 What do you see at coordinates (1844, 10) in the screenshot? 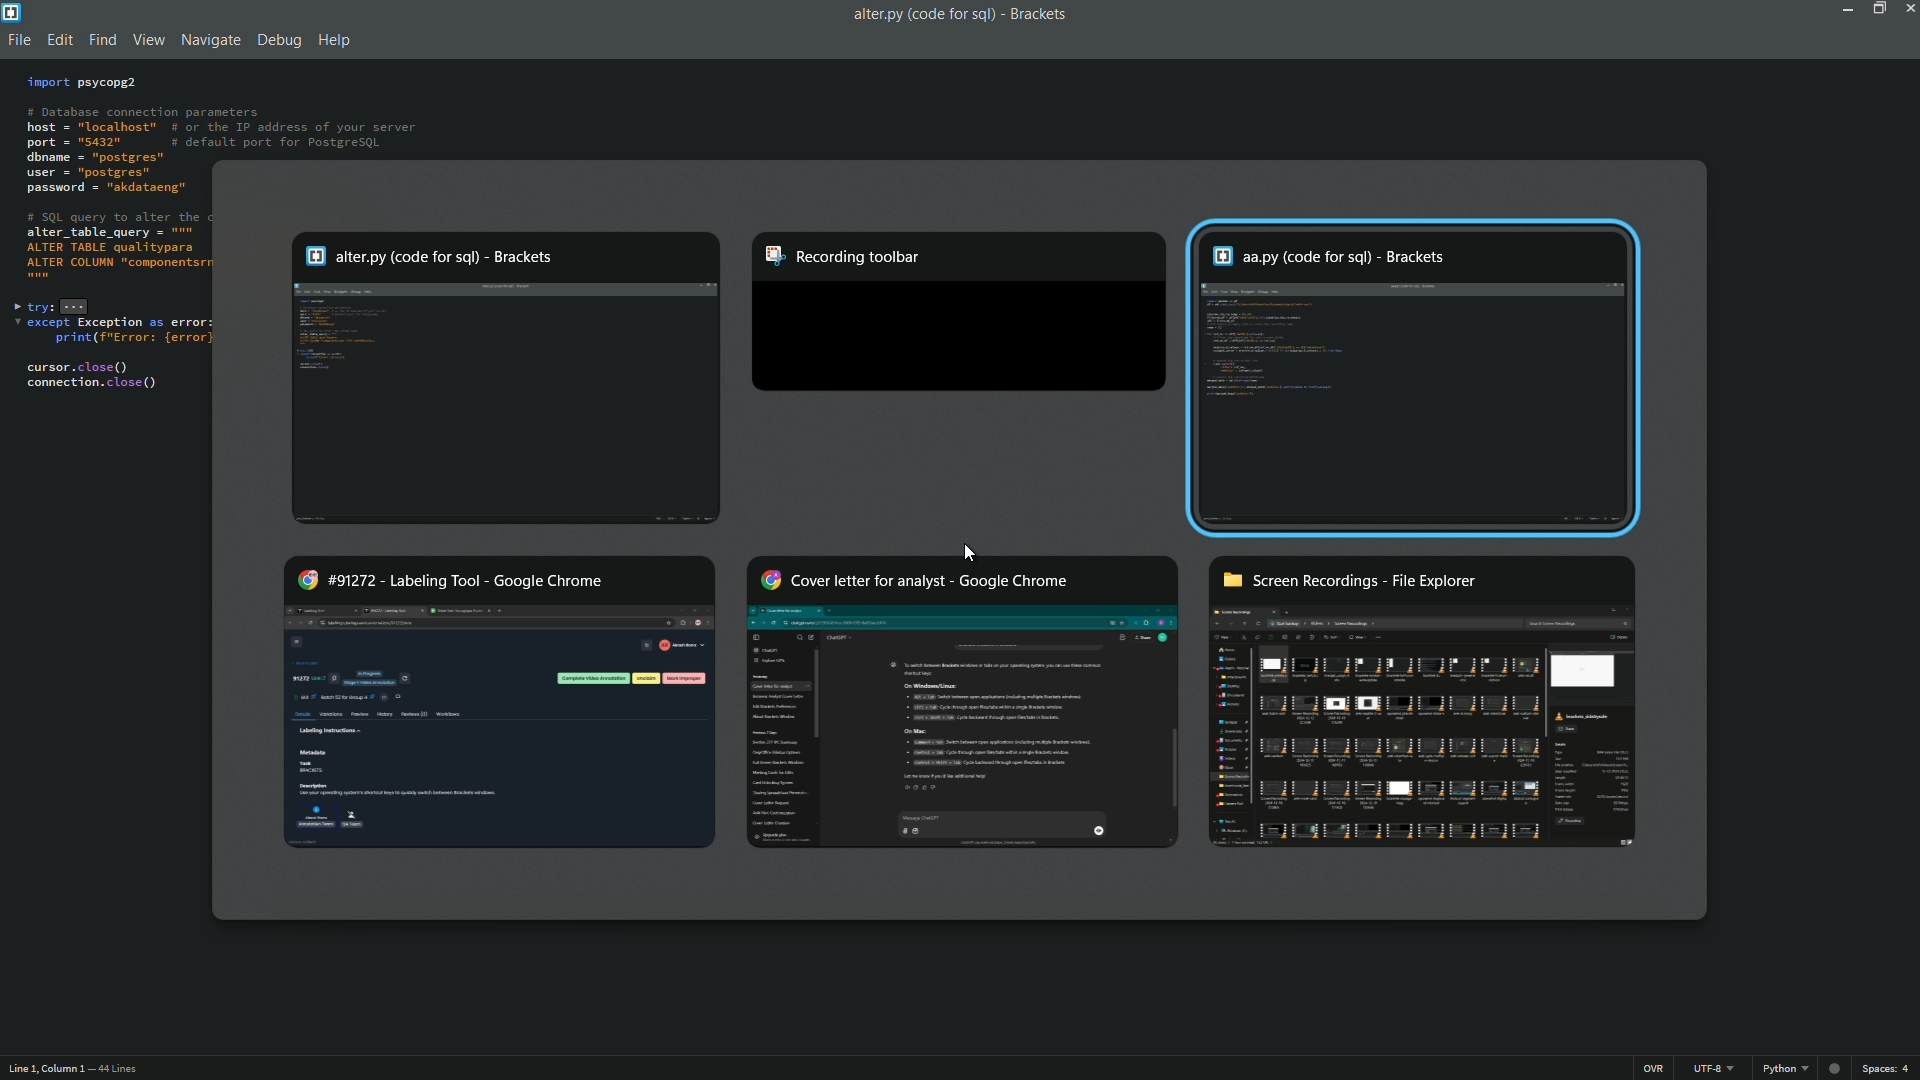
I see `minimize` at bounding box center [1844, 10].